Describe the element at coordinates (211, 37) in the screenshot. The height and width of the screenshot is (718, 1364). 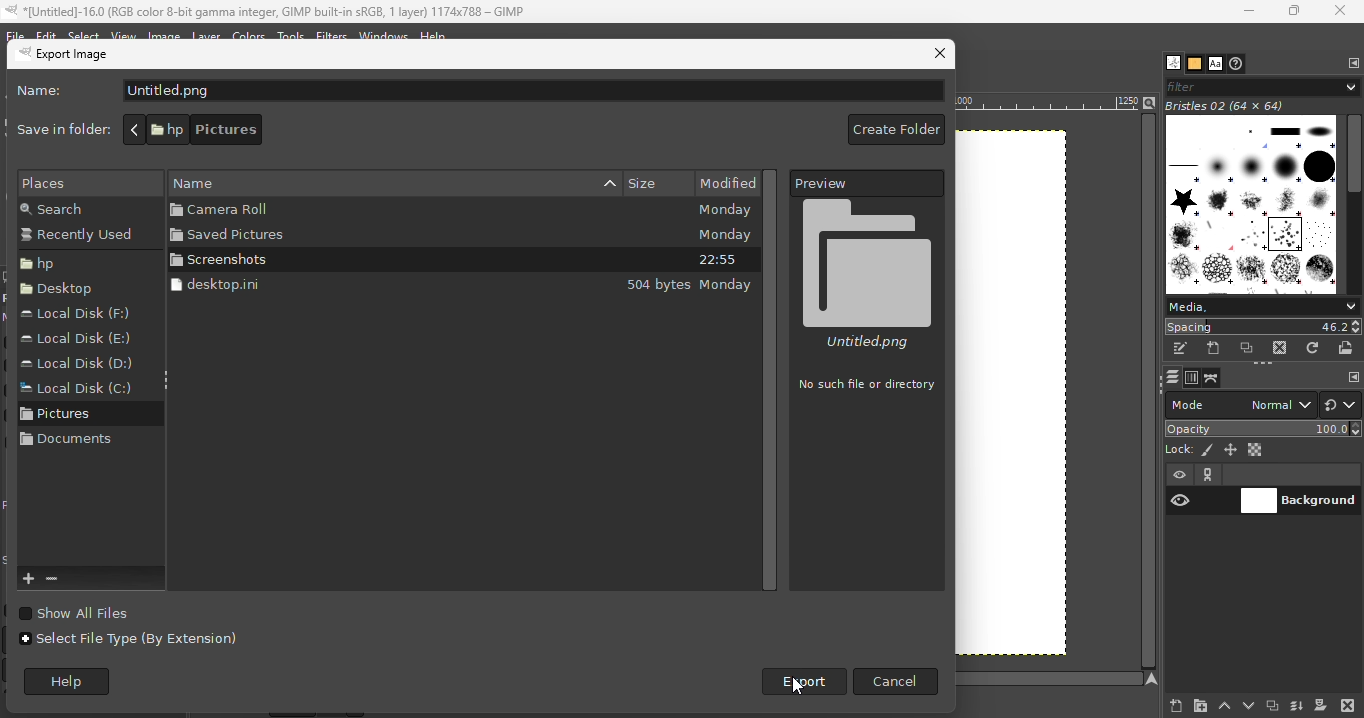
I see `Layer` at that location.